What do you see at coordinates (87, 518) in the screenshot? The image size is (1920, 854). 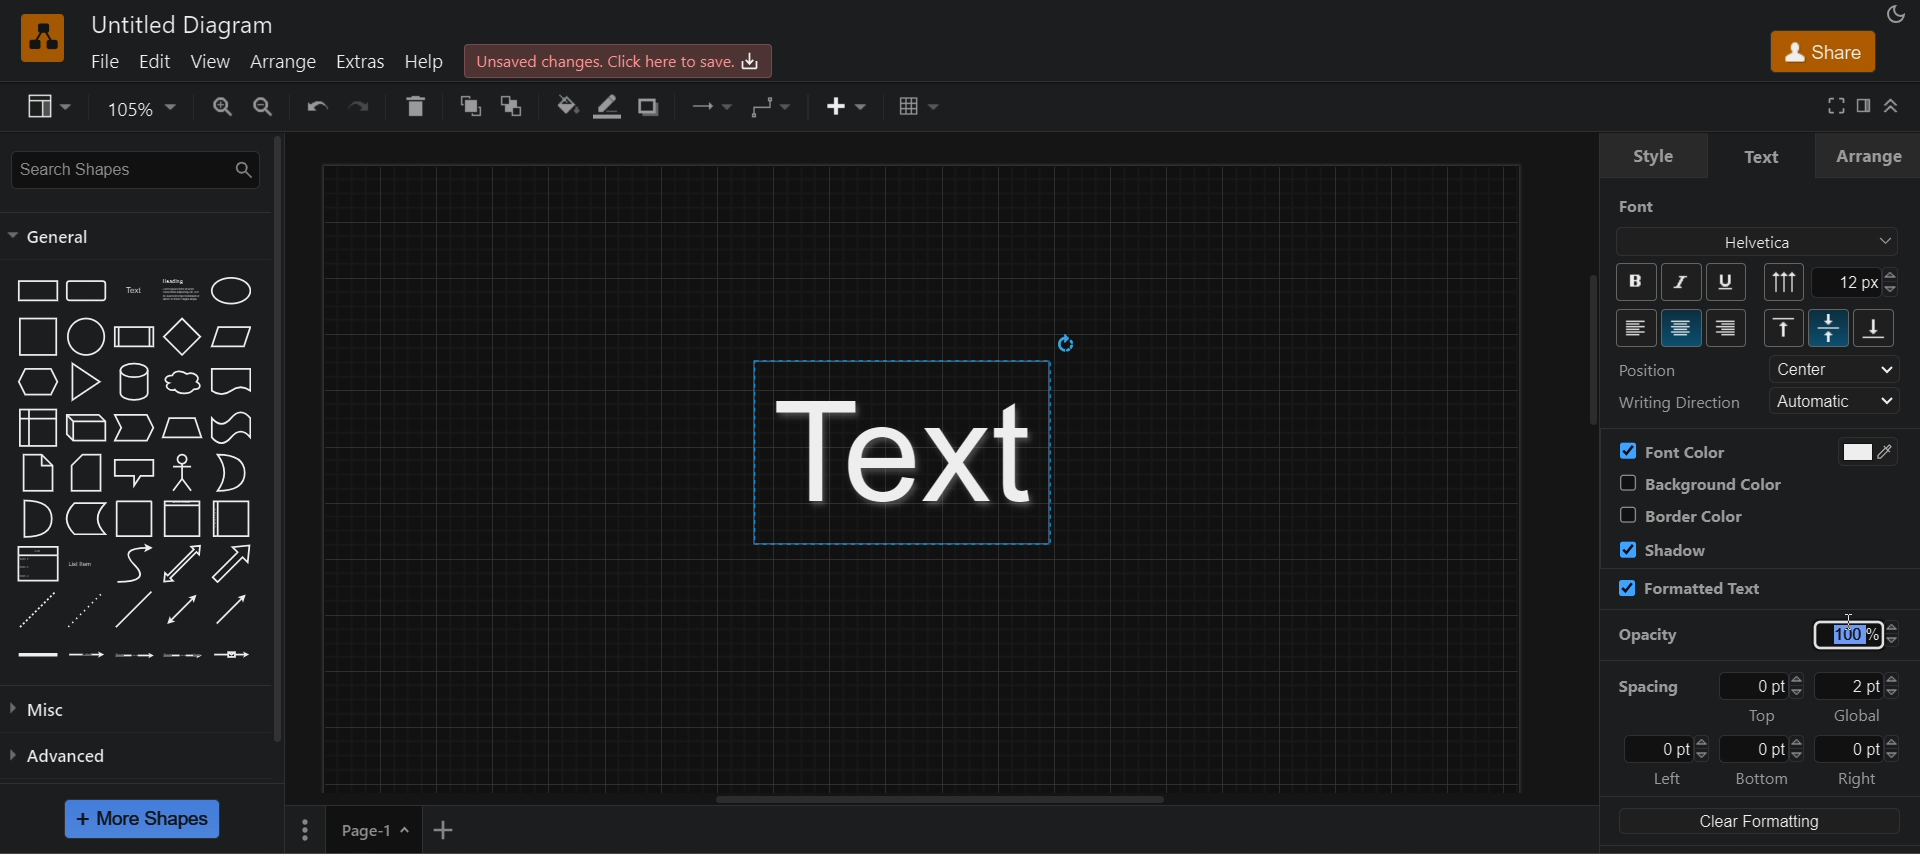 I see `data storage` at bounding box center [87, 518].